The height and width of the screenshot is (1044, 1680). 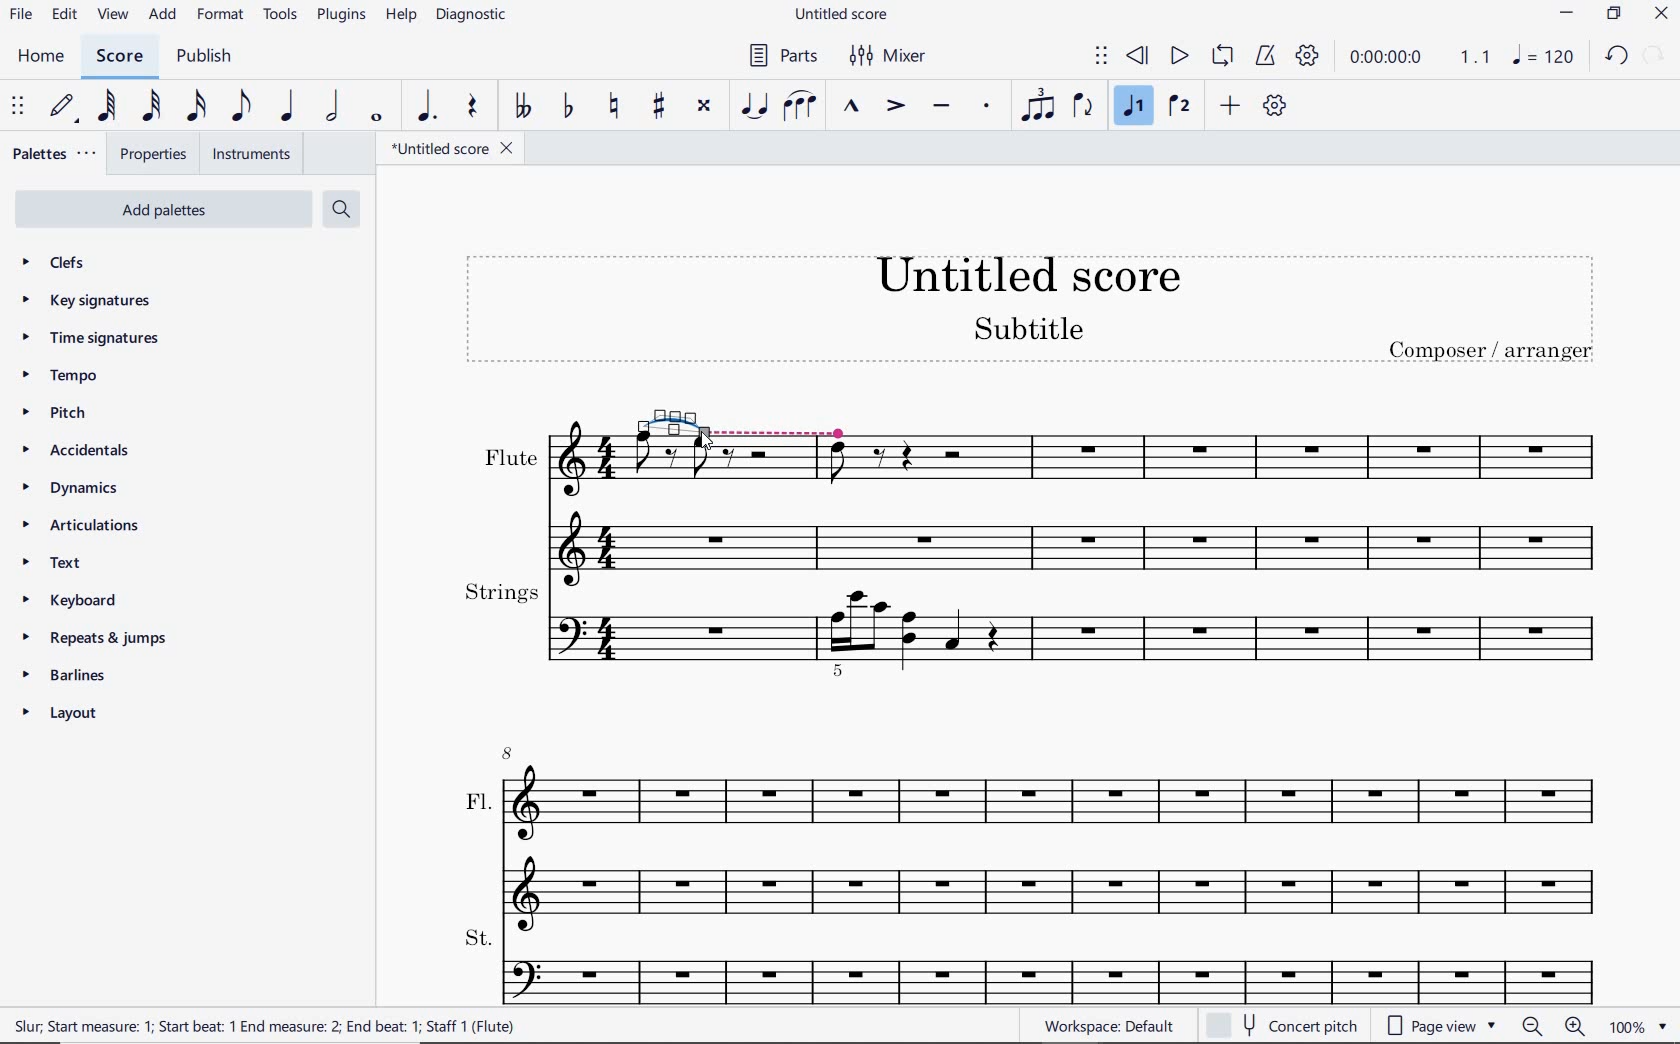 What do you see at coordinates (156, 154) in the screenshot?
I see `PROPERTIES` at bounding box center [156, 154].